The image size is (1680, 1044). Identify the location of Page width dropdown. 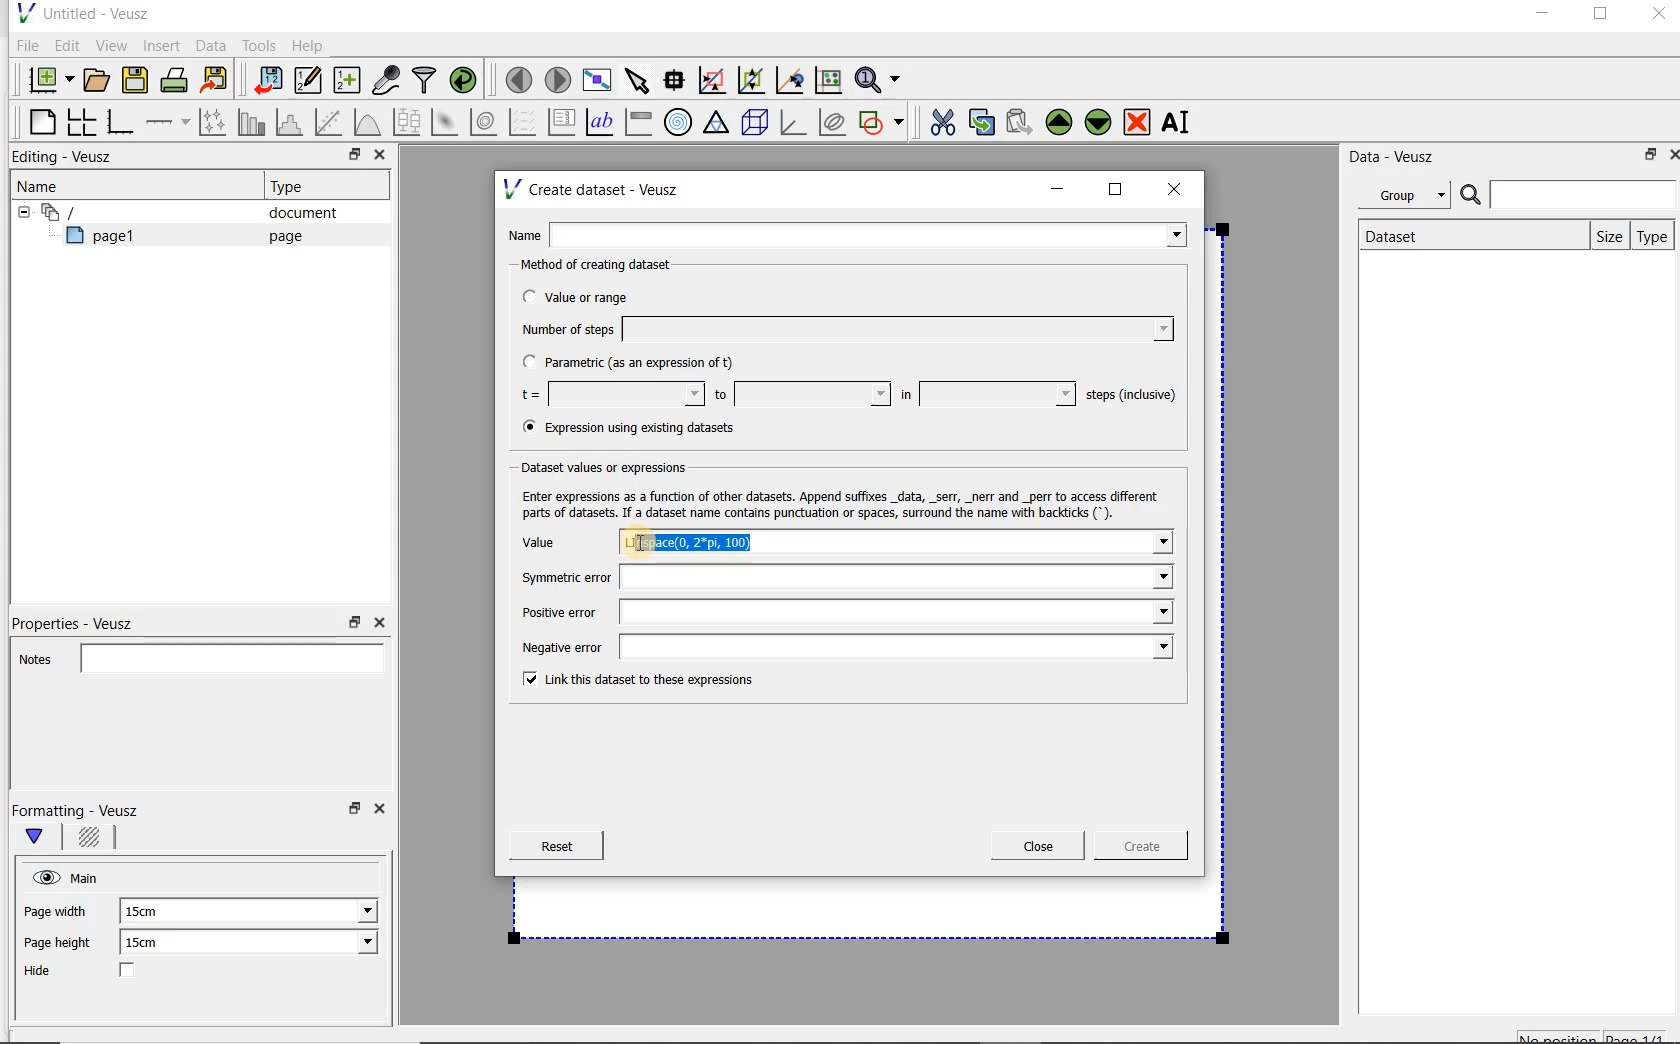
(345, 911).